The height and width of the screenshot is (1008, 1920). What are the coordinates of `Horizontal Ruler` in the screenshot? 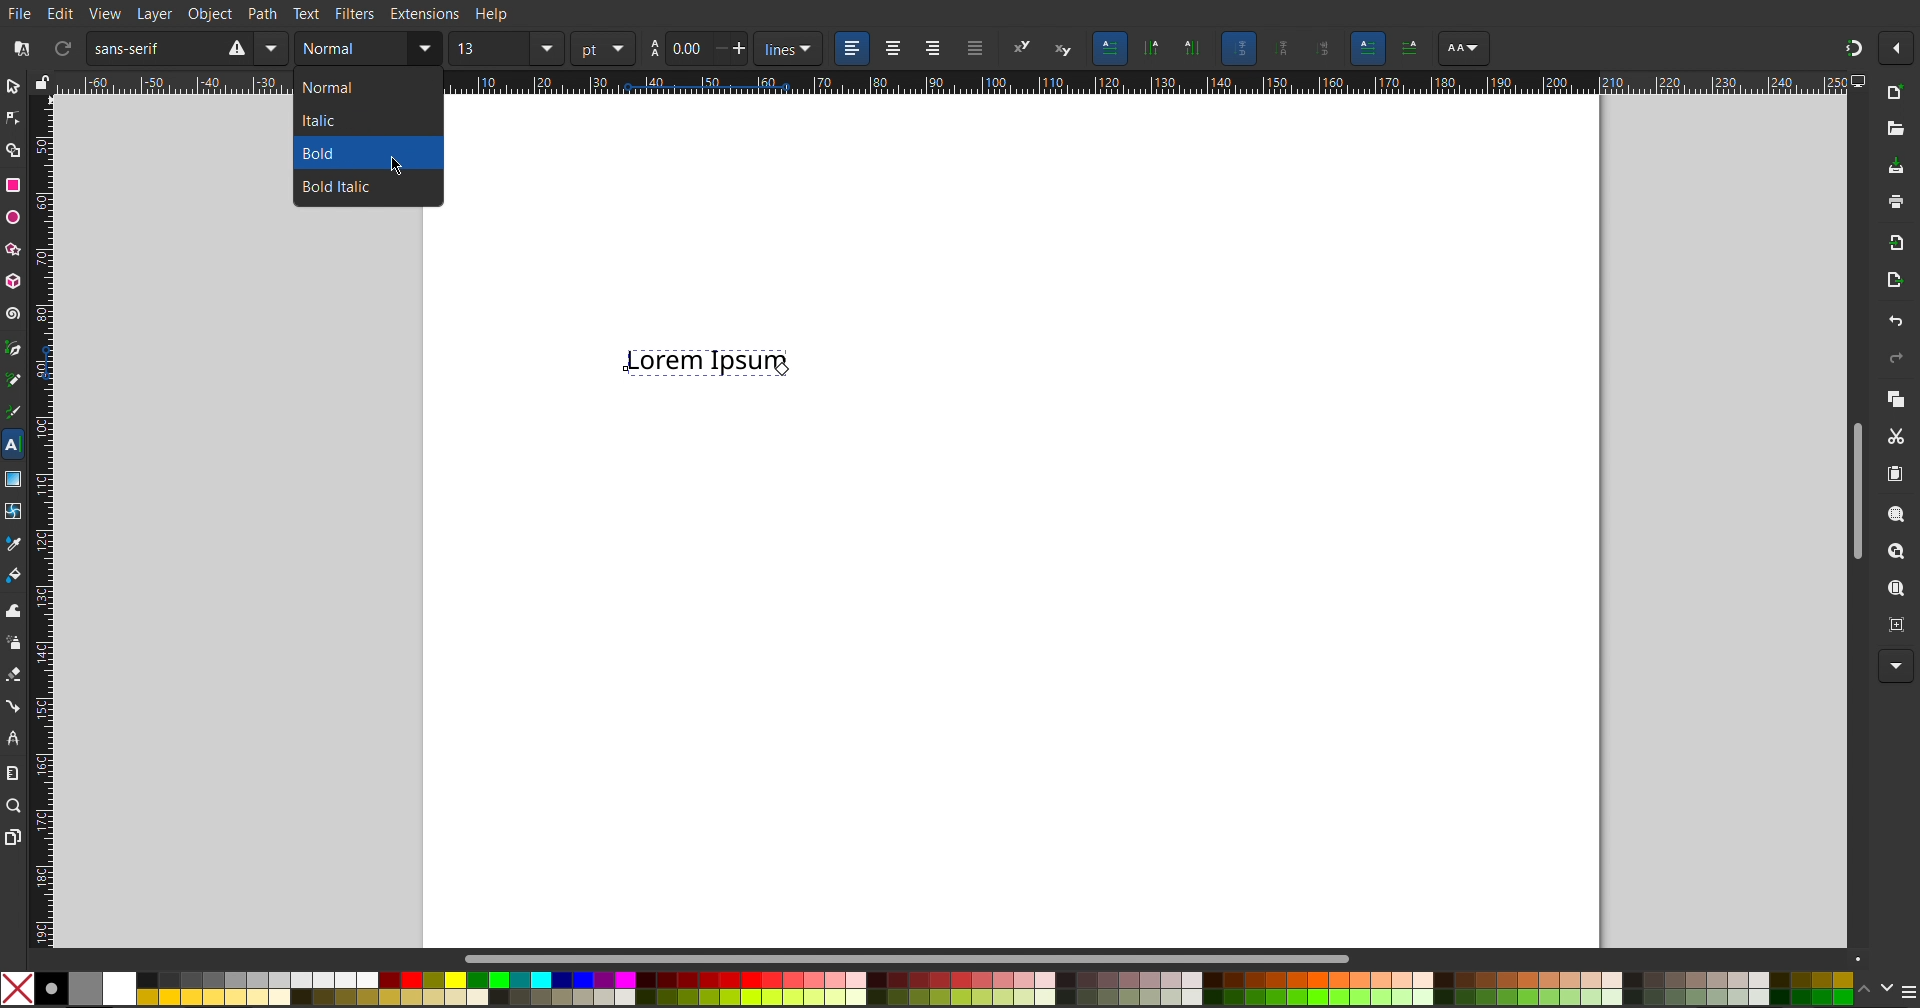 It's located at (174, 82).